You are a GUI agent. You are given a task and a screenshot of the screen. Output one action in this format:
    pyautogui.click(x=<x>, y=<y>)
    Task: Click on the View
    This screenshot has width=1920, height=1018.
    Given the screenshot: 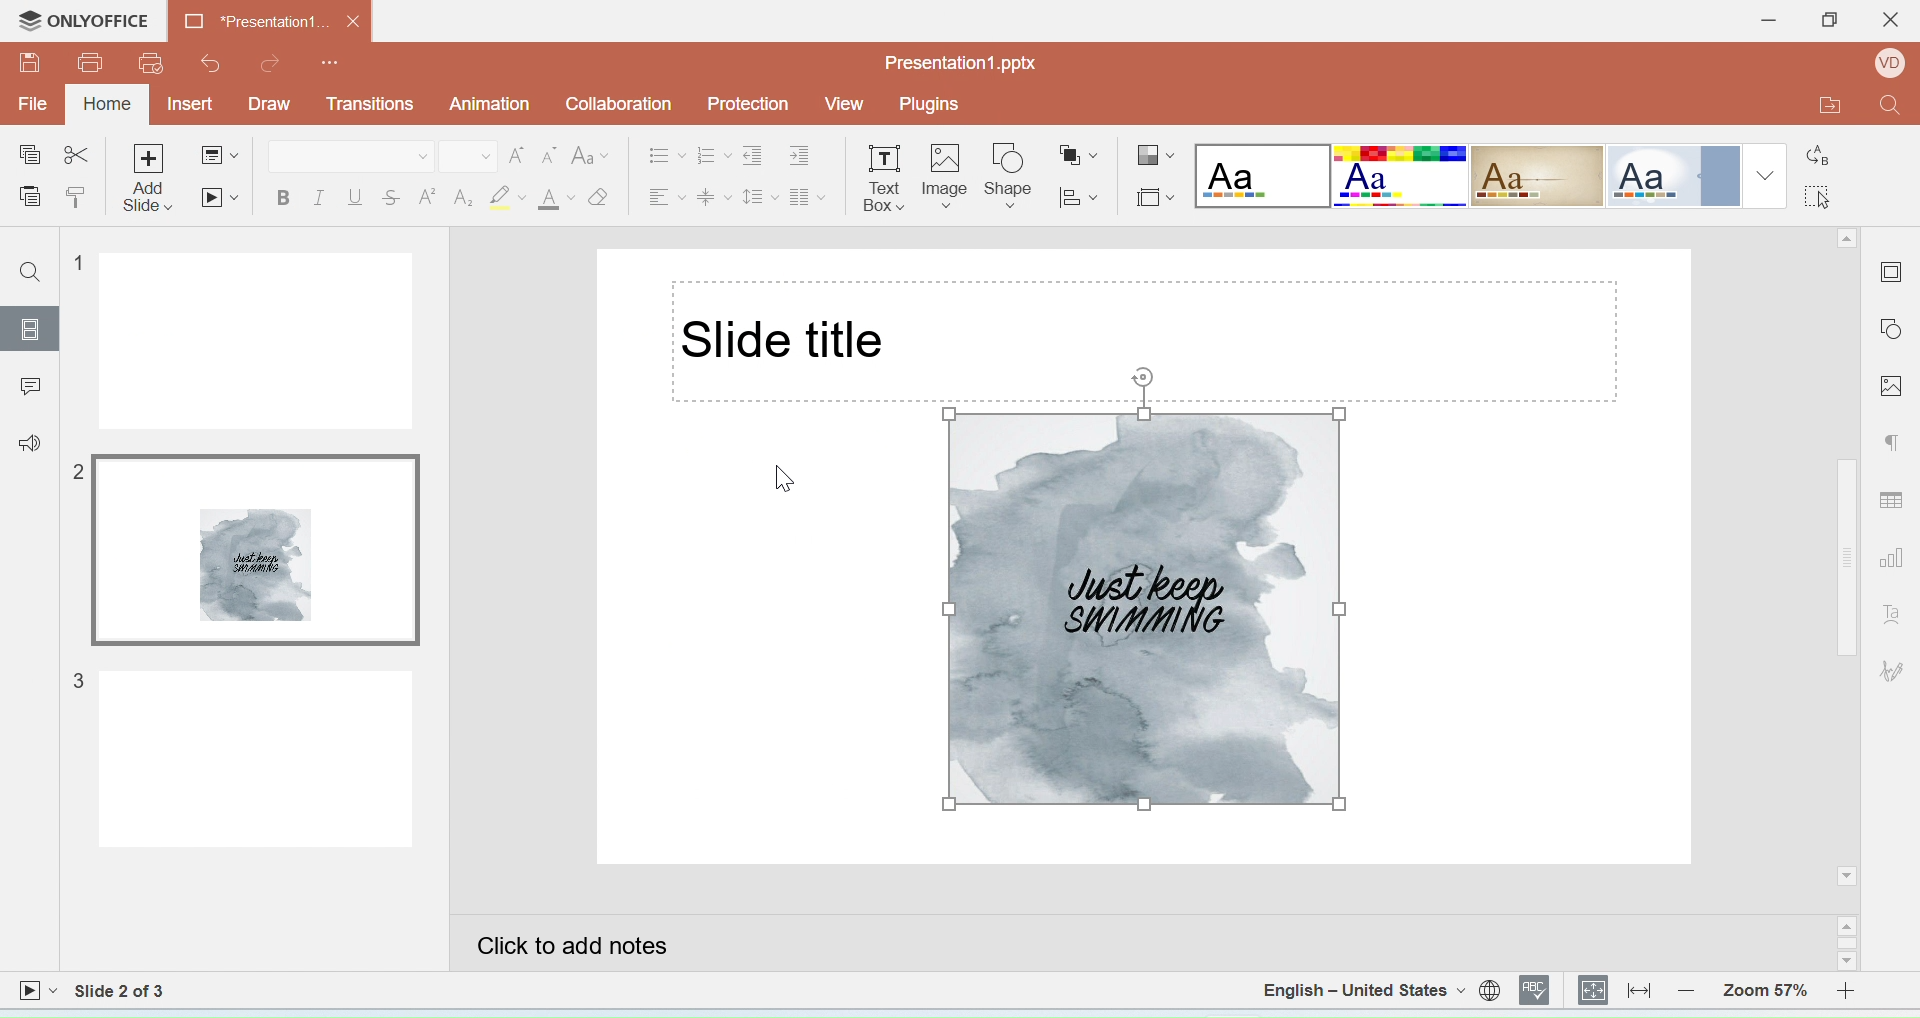 What is the action you would take?
    pyautogui.click(x=844, y=104)
    